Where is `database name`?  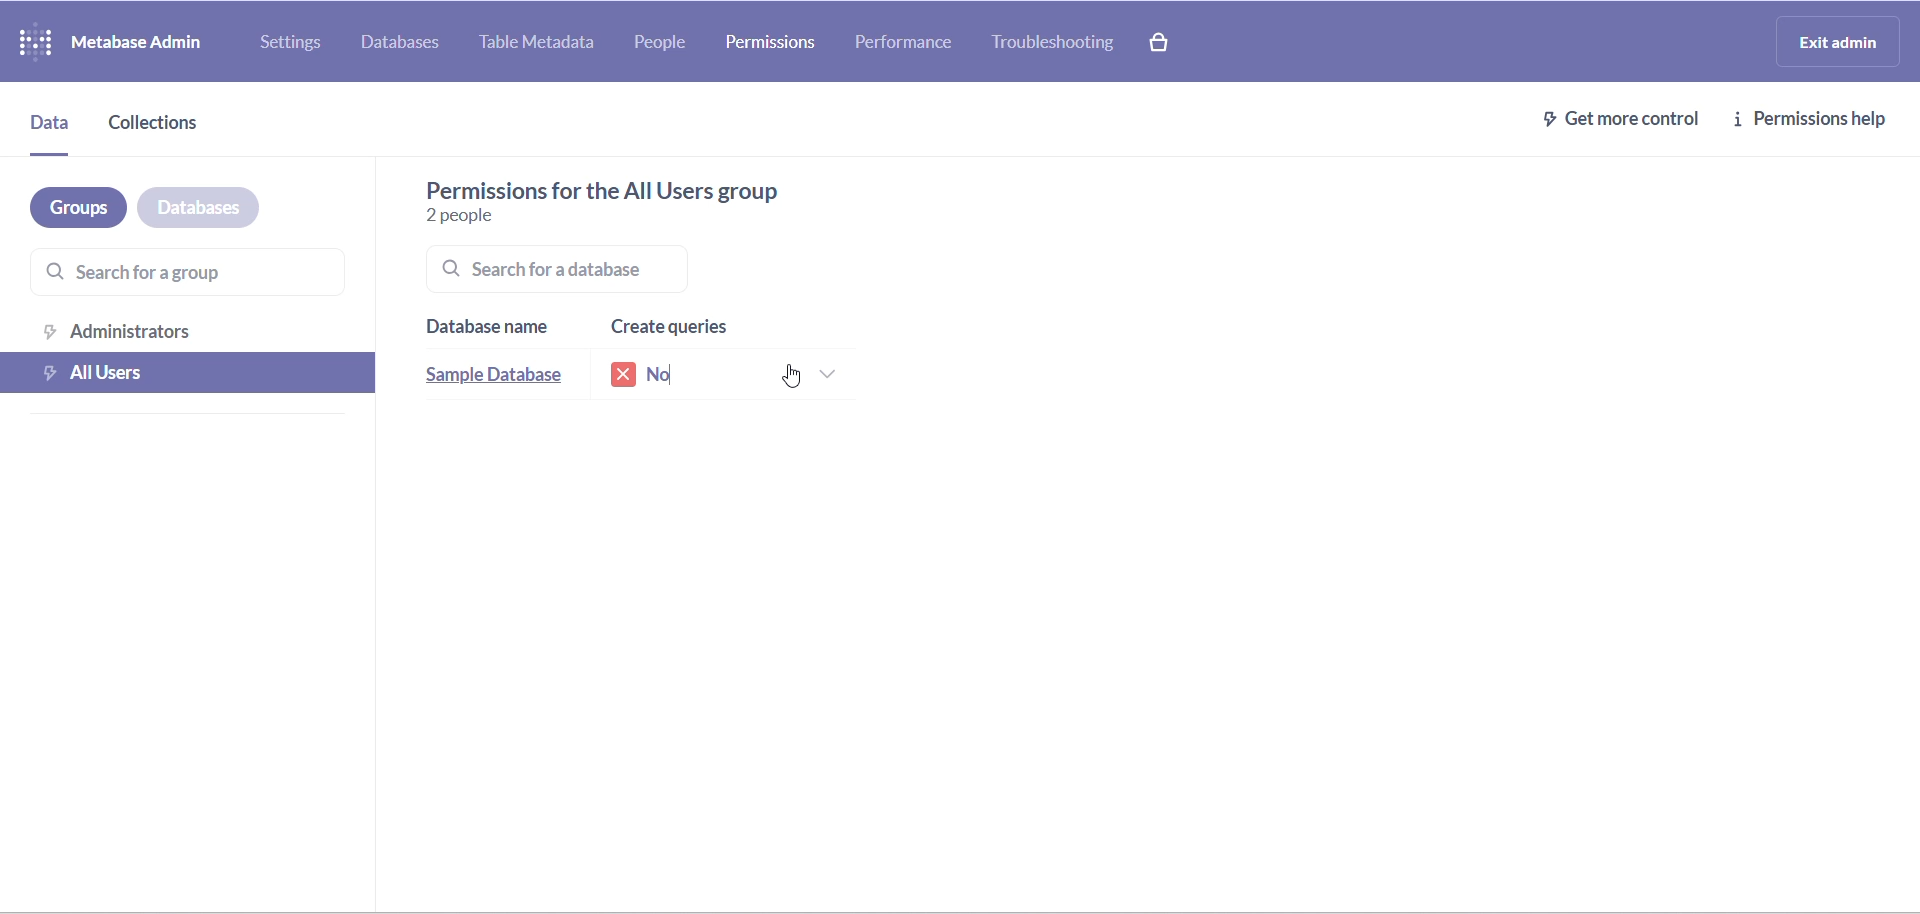
database name is located at coordinates (497, 328).